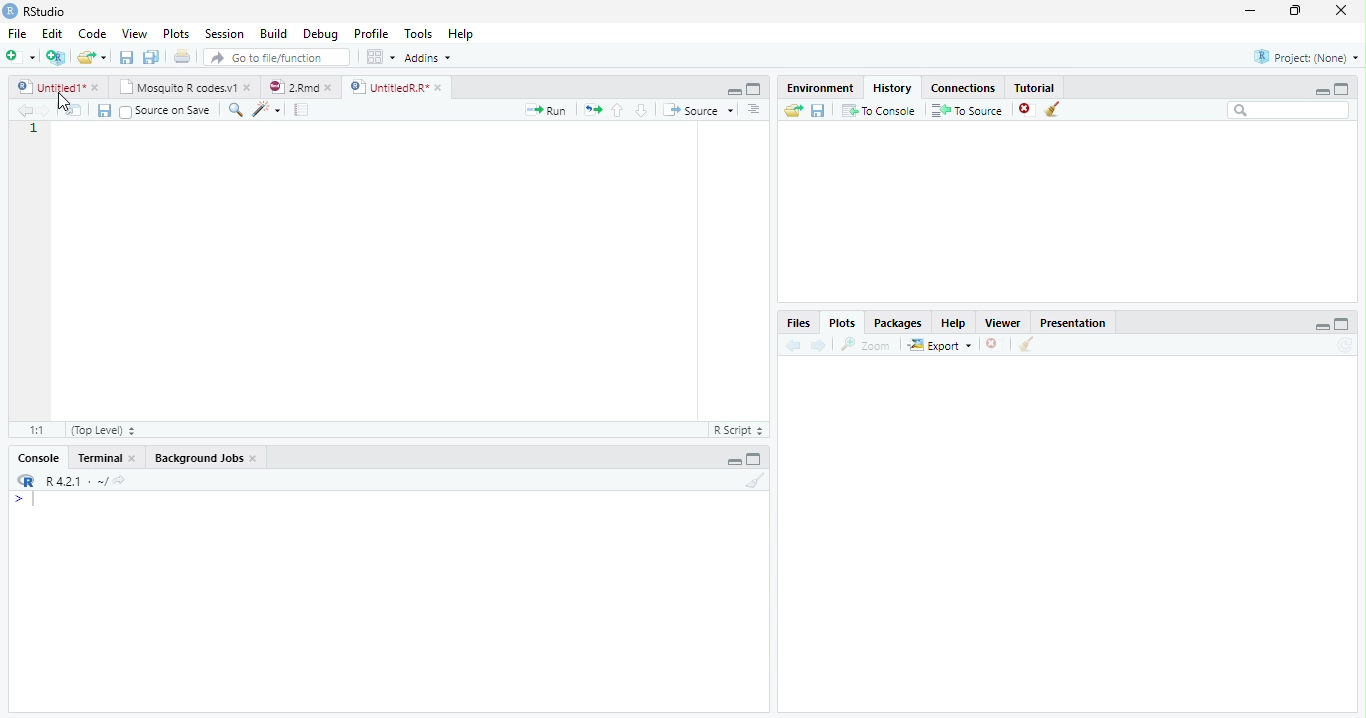 The width and height of the screenshot is (1366, 718). Describe the element at coordinates (754, 89) in the screenshot. I see `Maximize` at that location.